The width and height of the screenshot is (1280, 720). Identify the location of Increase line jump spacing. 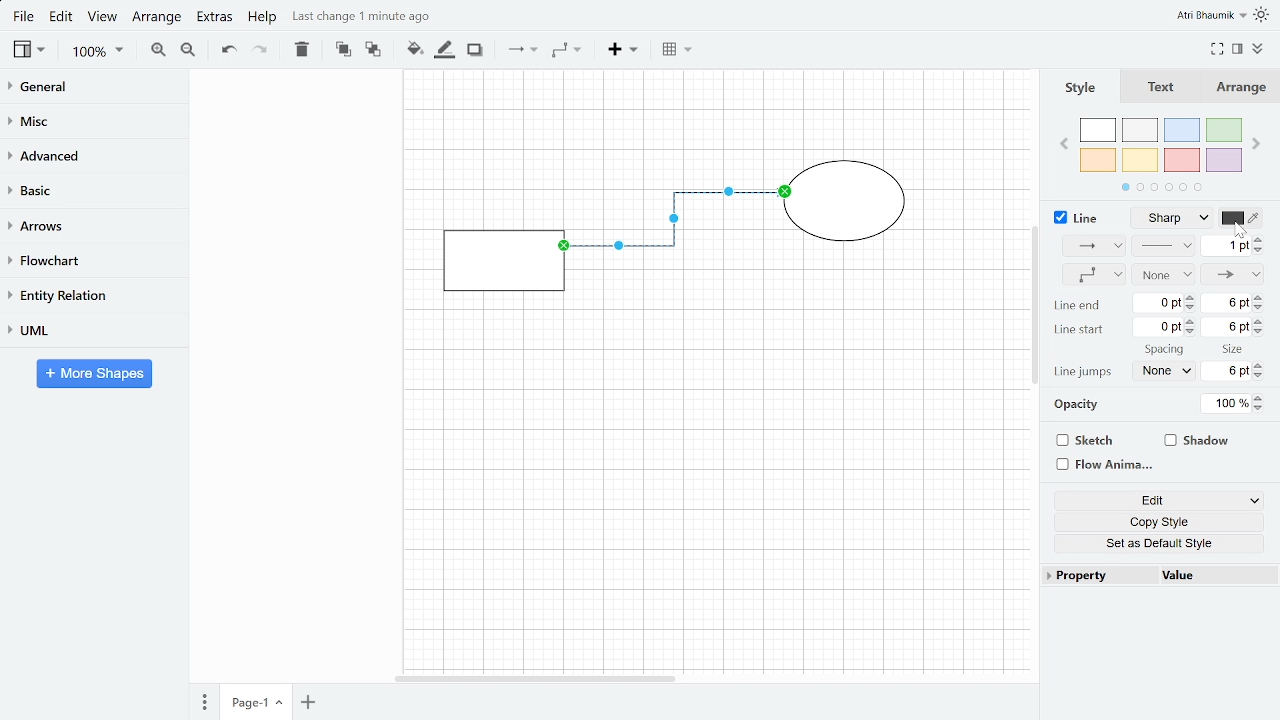
(1260, 365).